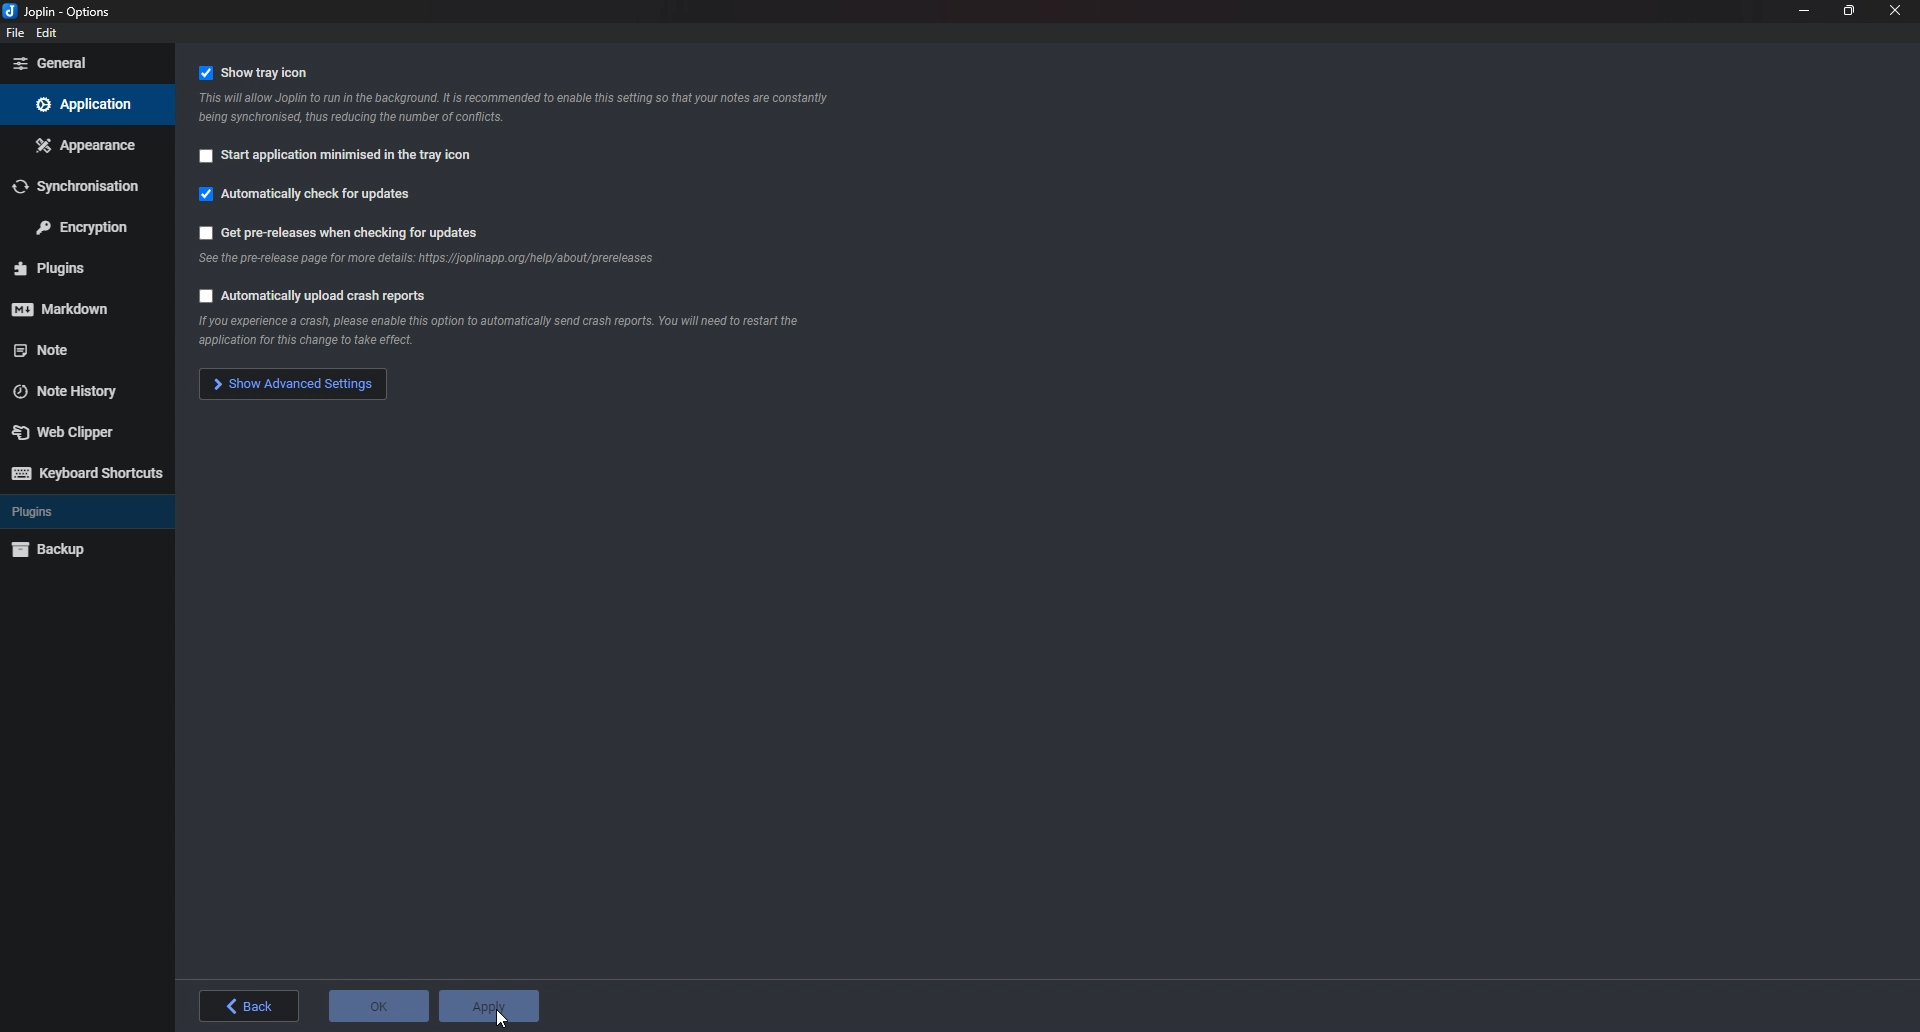  What do you see at coordinates (253, 1006) in the screenshot?
I see `back` at bounding box center [253, 1006].